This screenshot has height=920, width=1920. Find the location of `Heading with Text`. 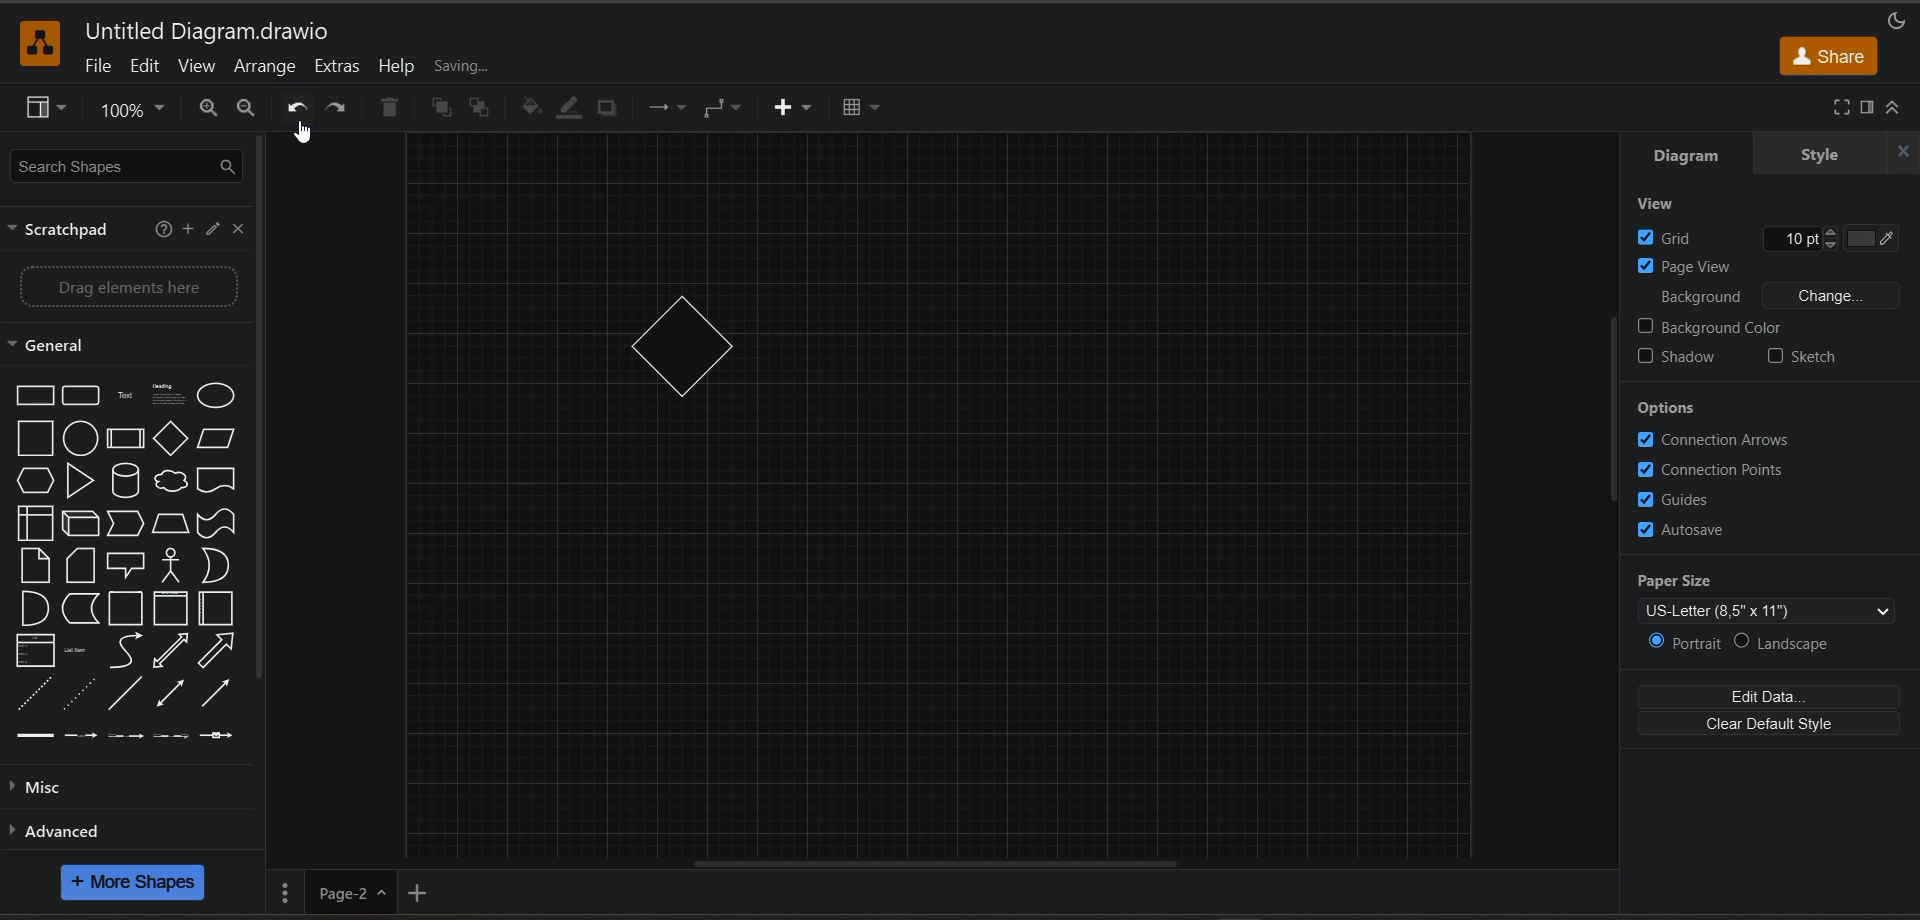

Heading with Text is located at coordinates (169, 395).